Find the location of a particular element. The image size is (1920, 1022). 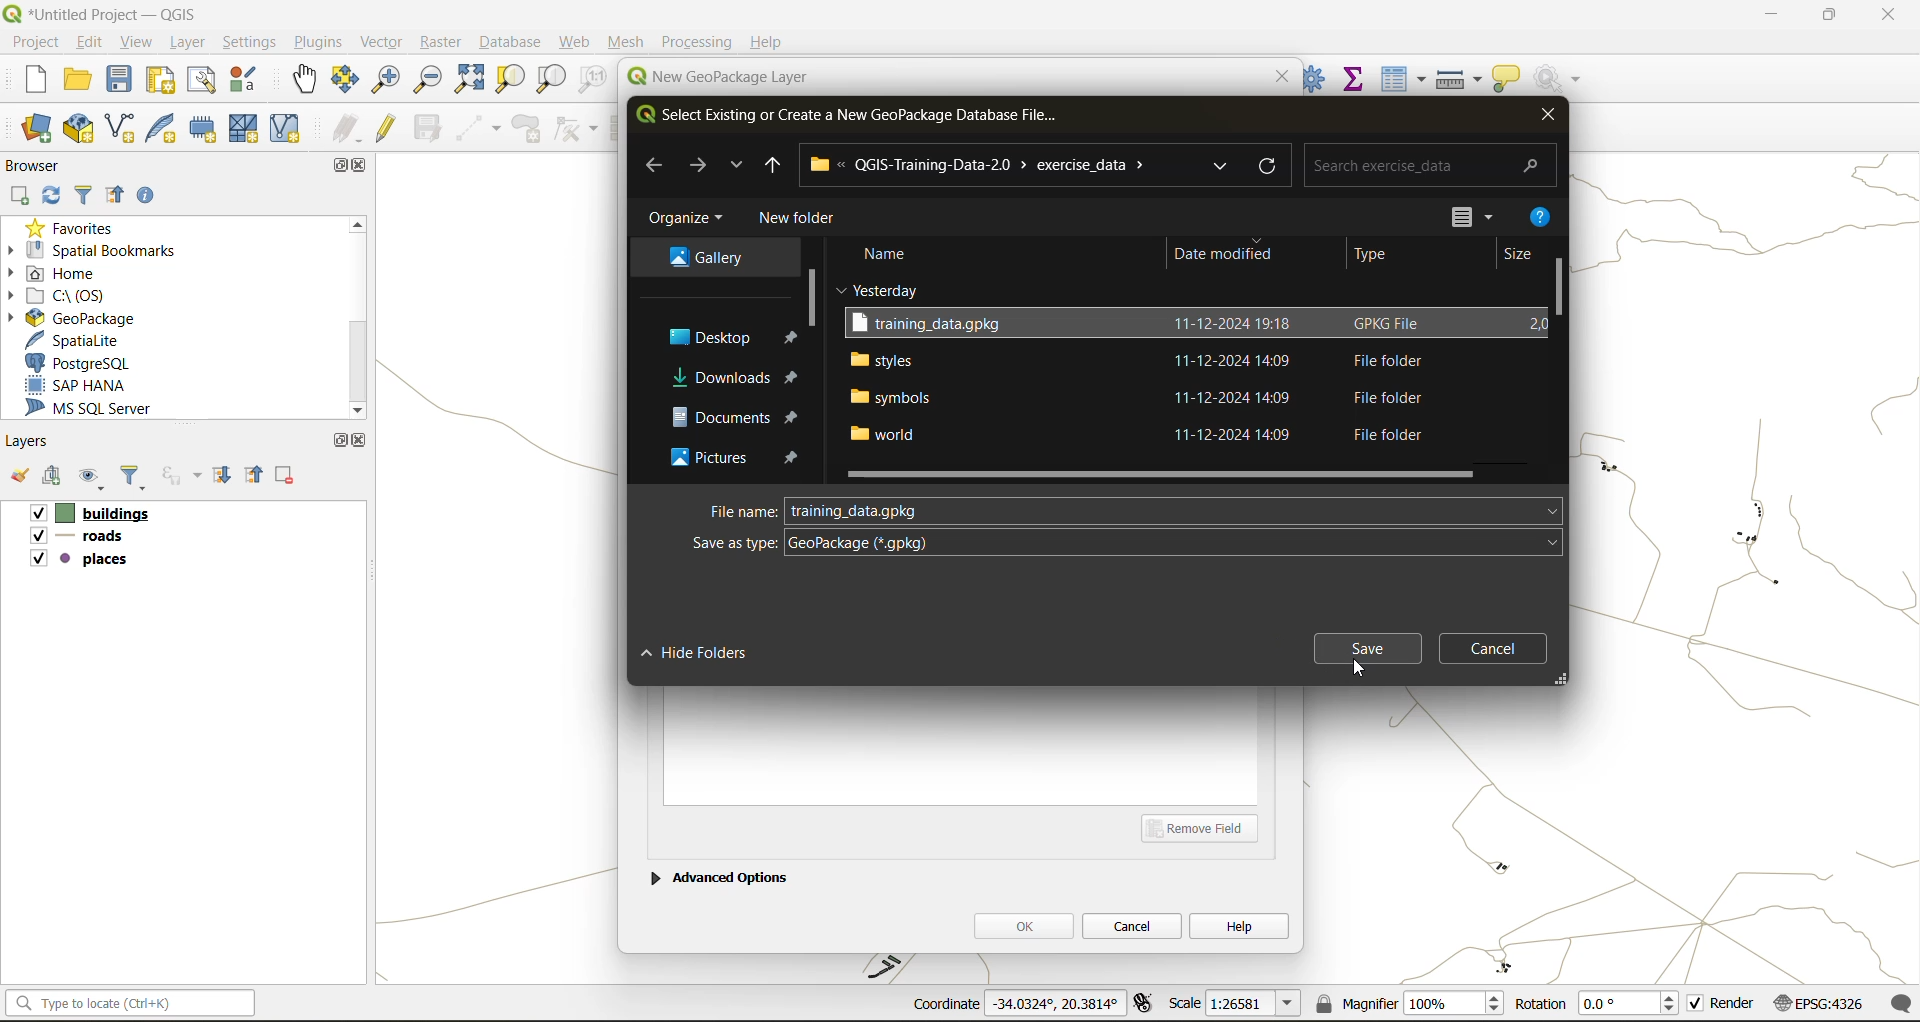

zoom full is located at coordinates (468, 80).